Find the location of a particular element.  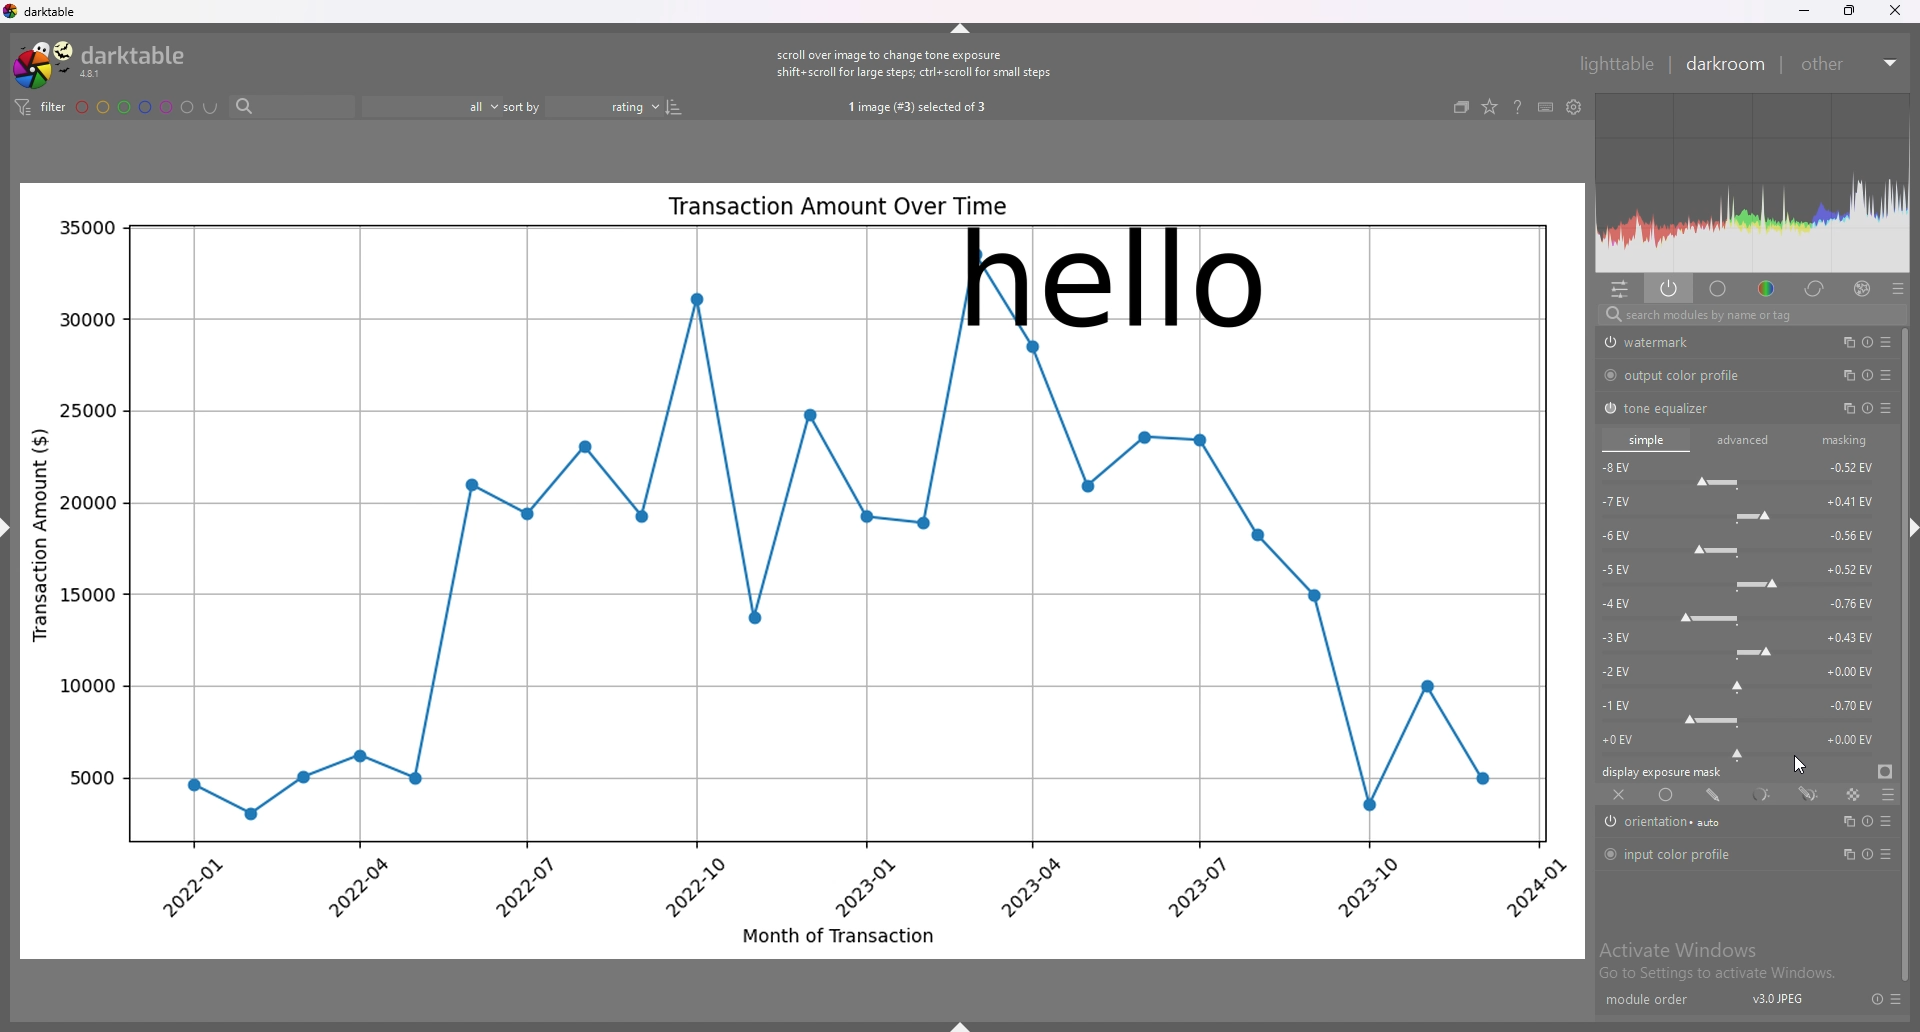

keyboard shortcuts is located at coordinates (1545, 107).